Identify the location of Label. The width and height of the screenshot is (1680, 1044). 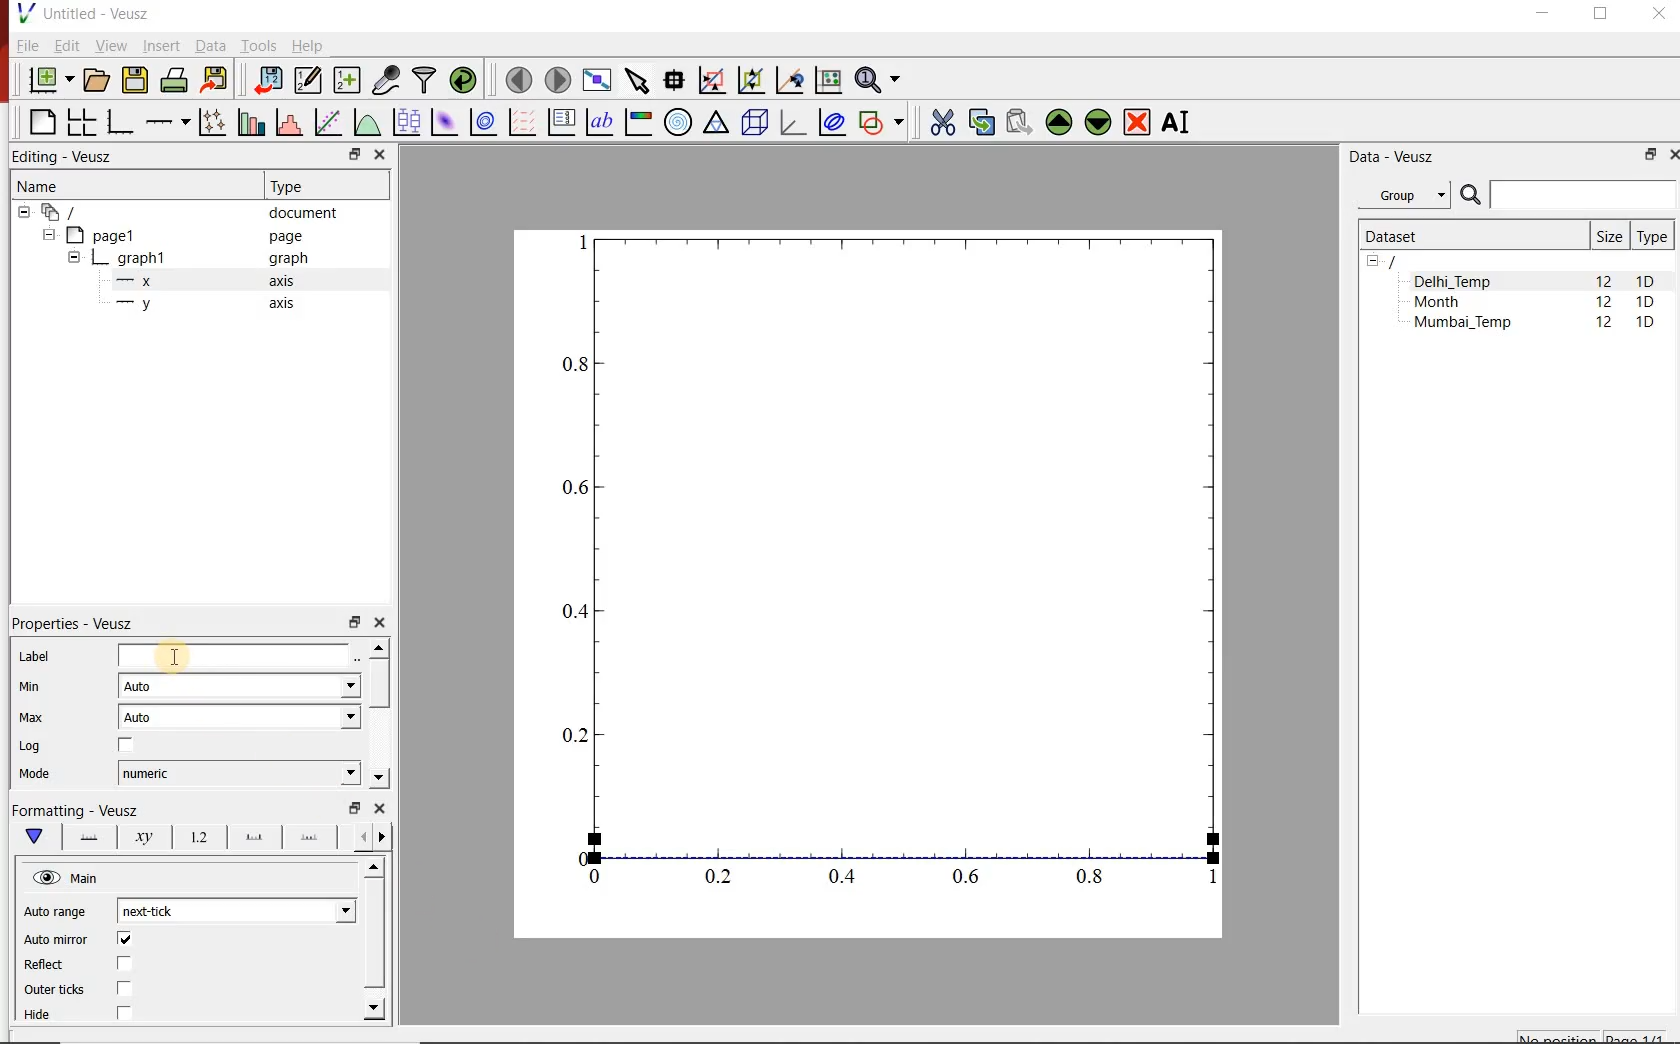
(33, 655).